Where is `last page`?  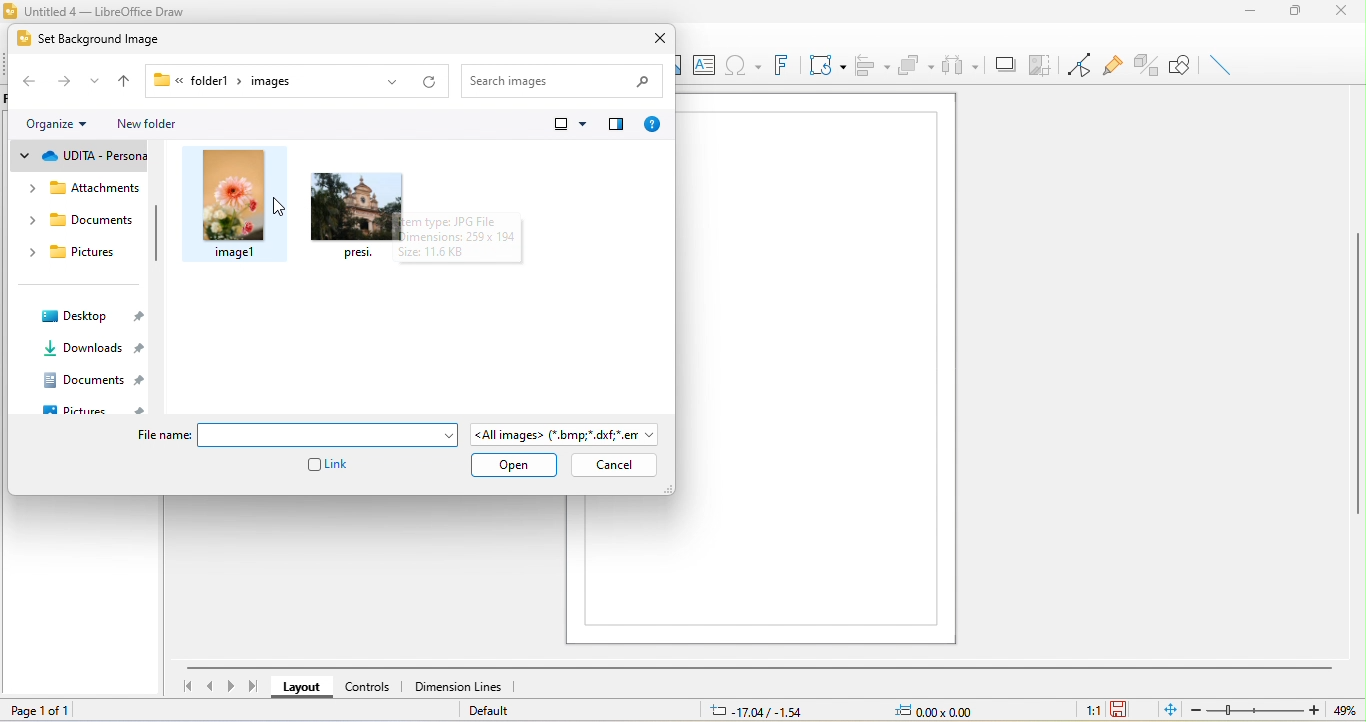
last page is located at coordinates (256, 687).